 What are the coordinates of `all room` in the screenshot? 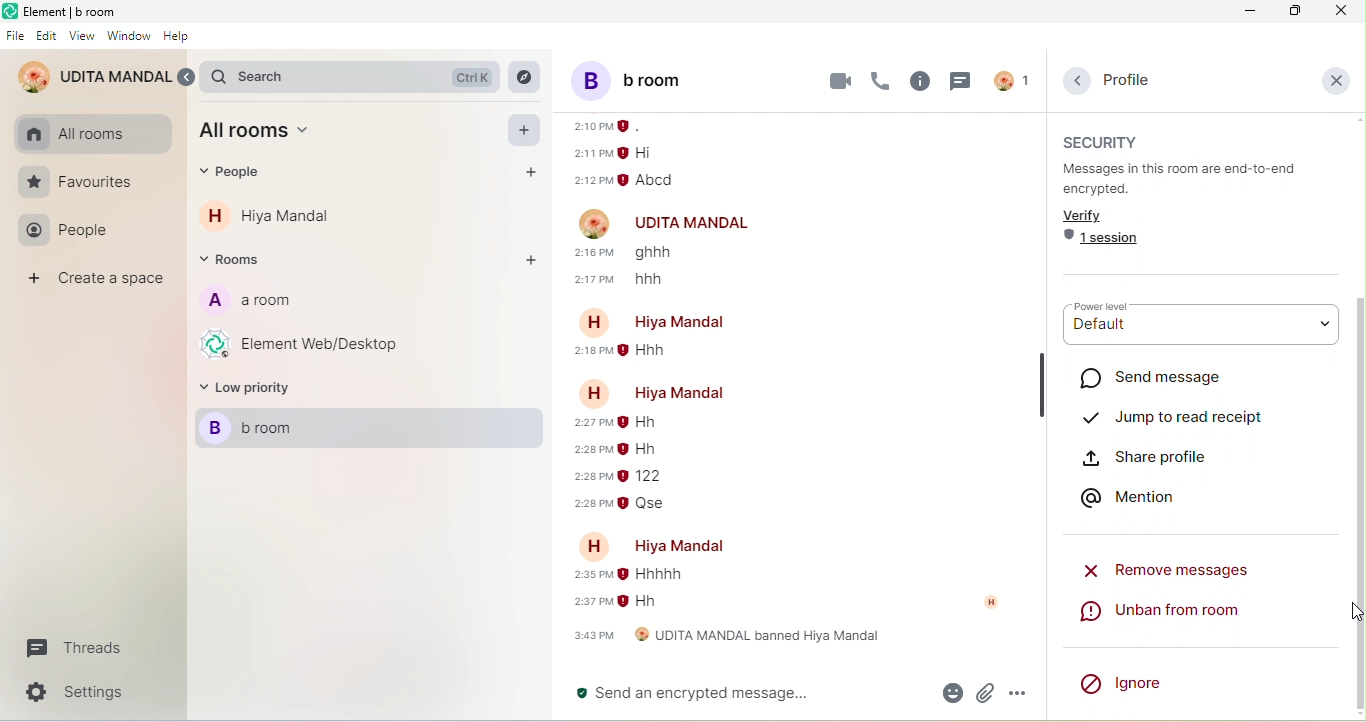 It's located at (263, 134).